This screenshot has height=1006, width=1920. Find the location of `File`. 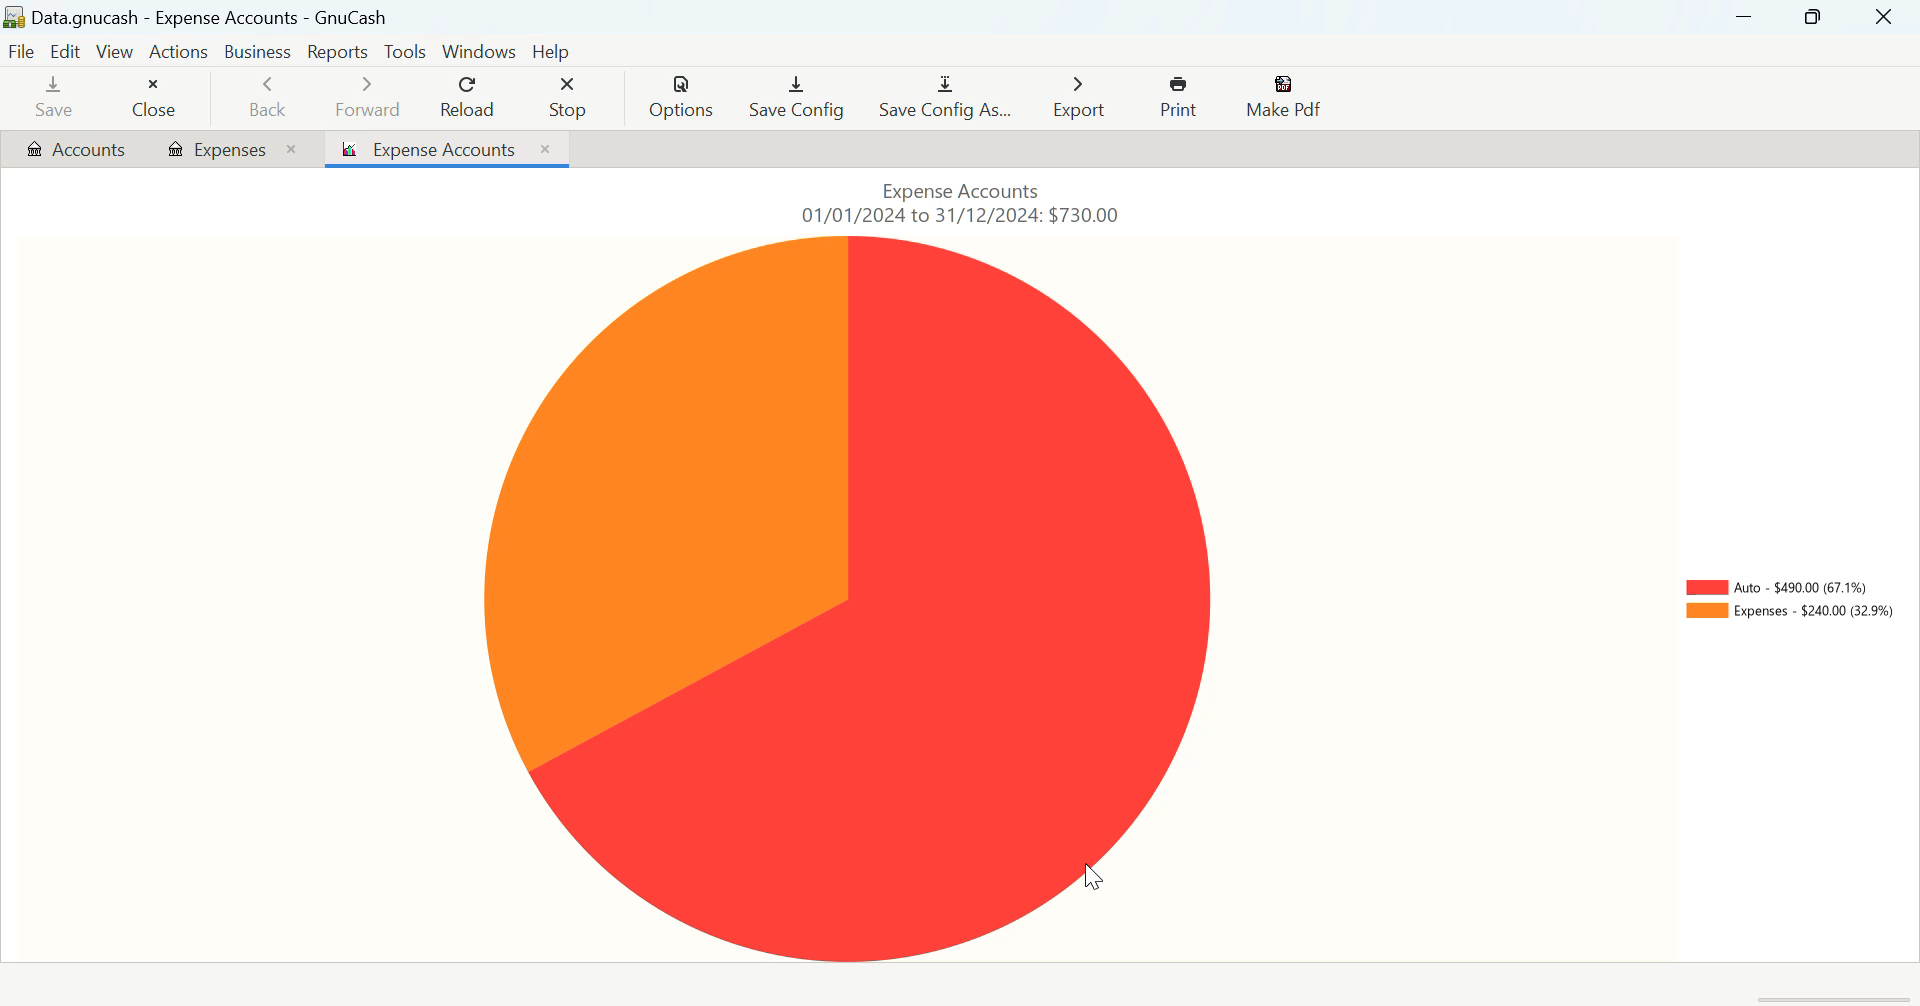

File is located at coordinates (23, 50).